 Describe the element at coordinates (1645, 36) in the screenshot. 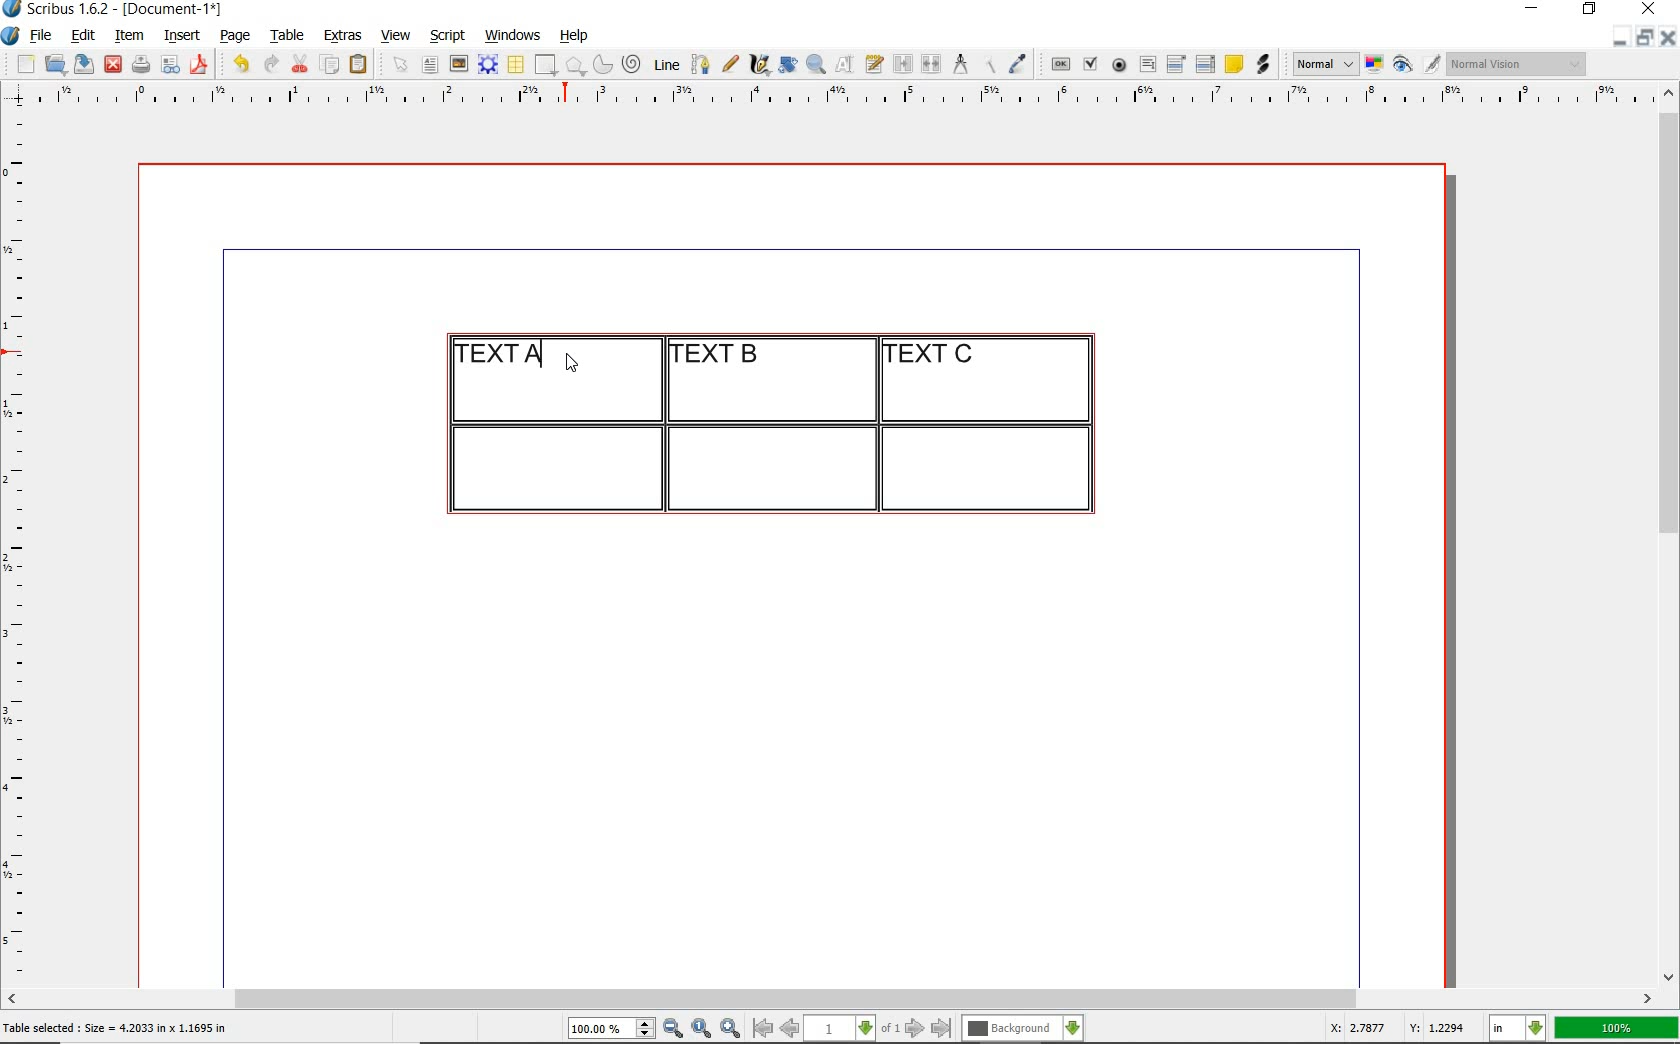

I see `restore` at that location.